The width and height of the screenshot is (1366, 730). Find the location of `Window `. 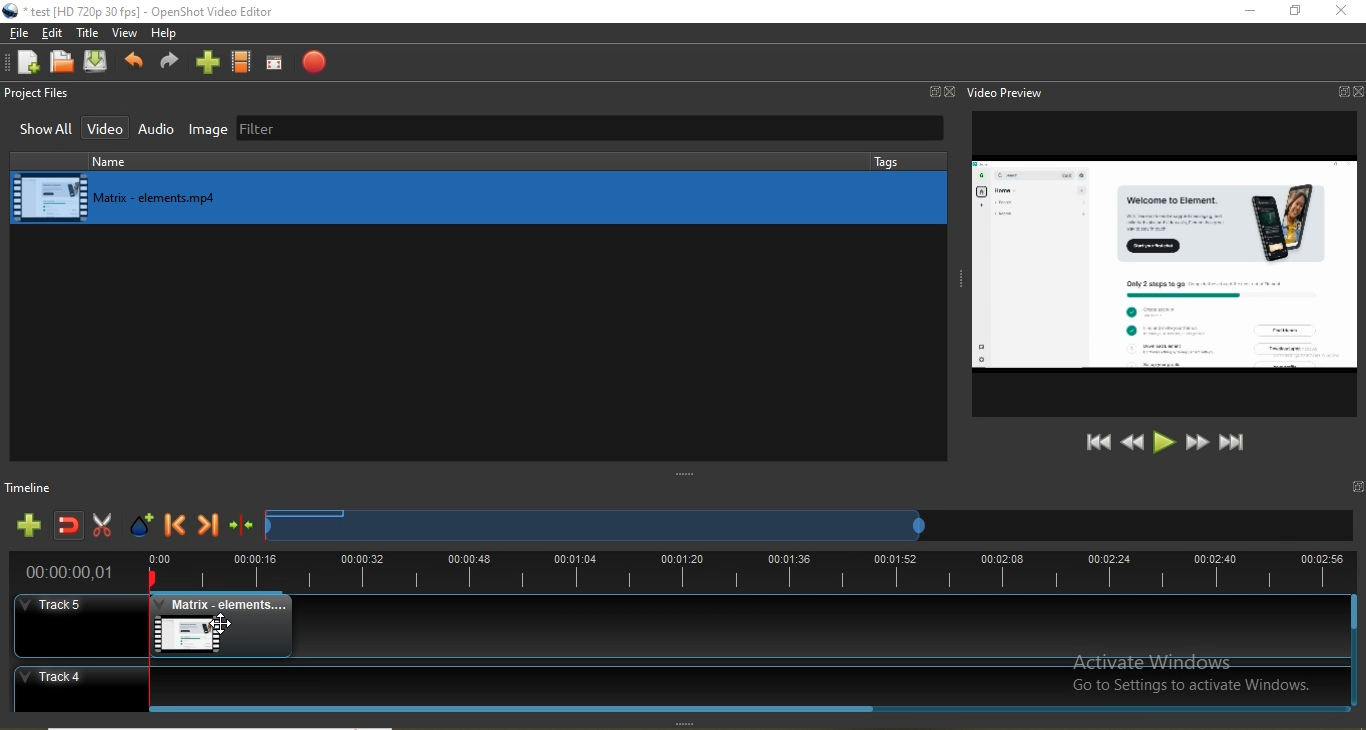

Window  is located at coordinates (1342, 92).